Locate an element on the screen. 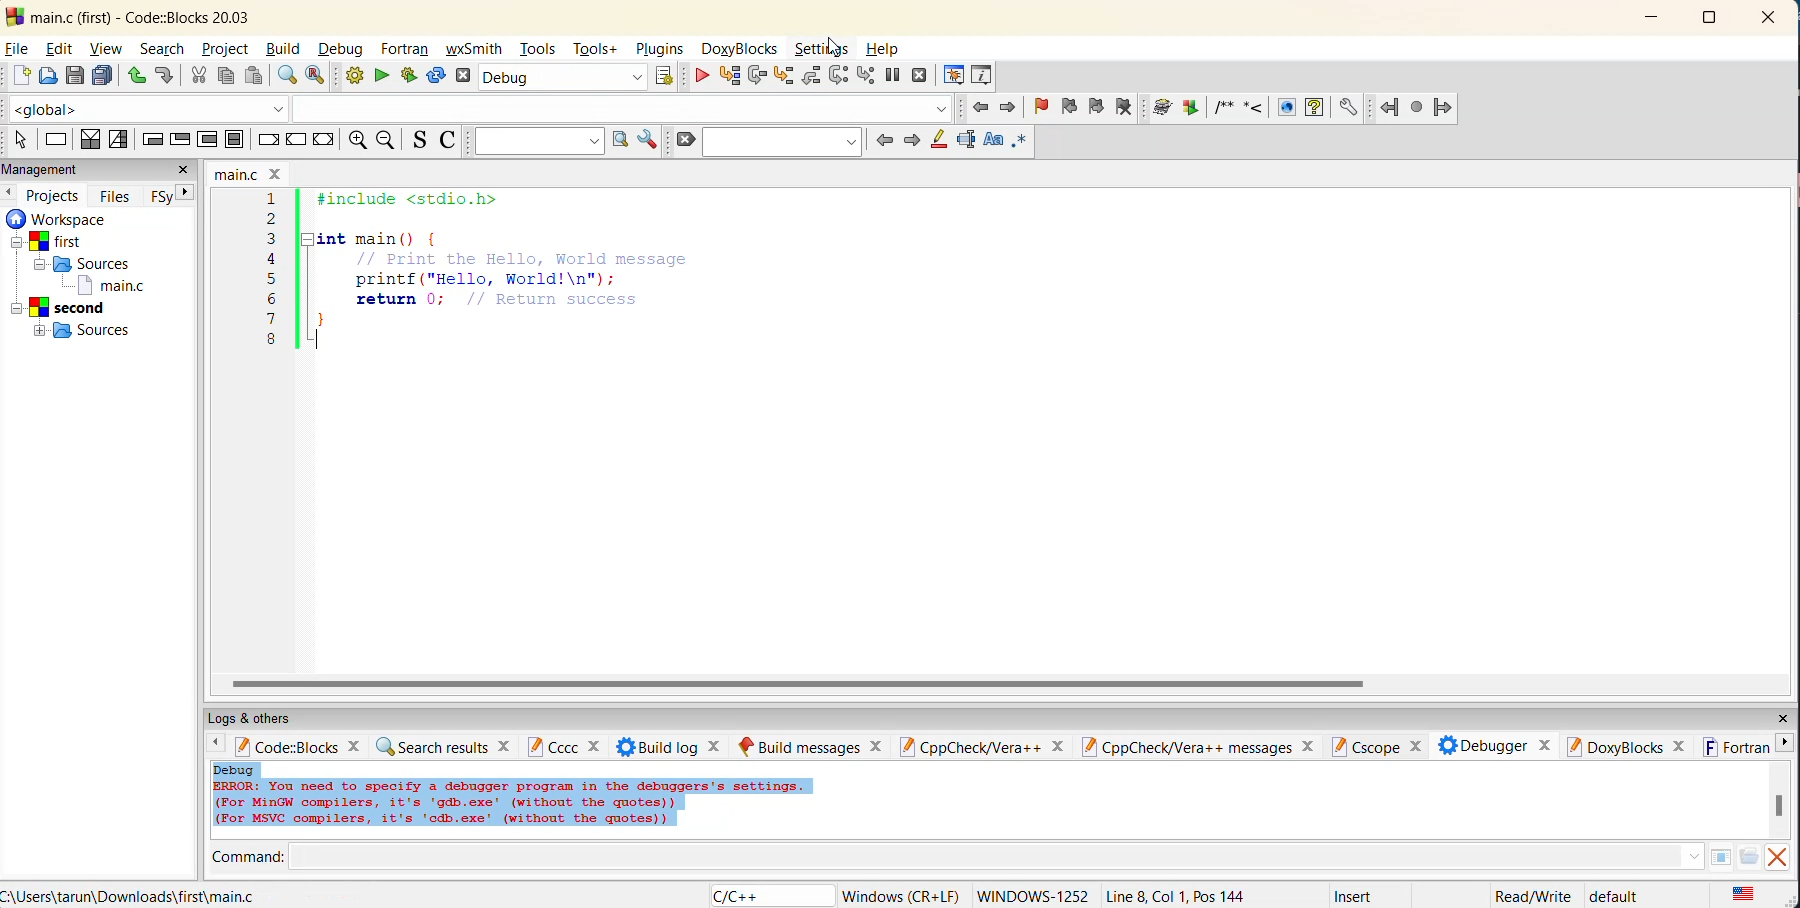 This screenshot has width=1800, height=908. fortran is located at coordinates (407, 49).